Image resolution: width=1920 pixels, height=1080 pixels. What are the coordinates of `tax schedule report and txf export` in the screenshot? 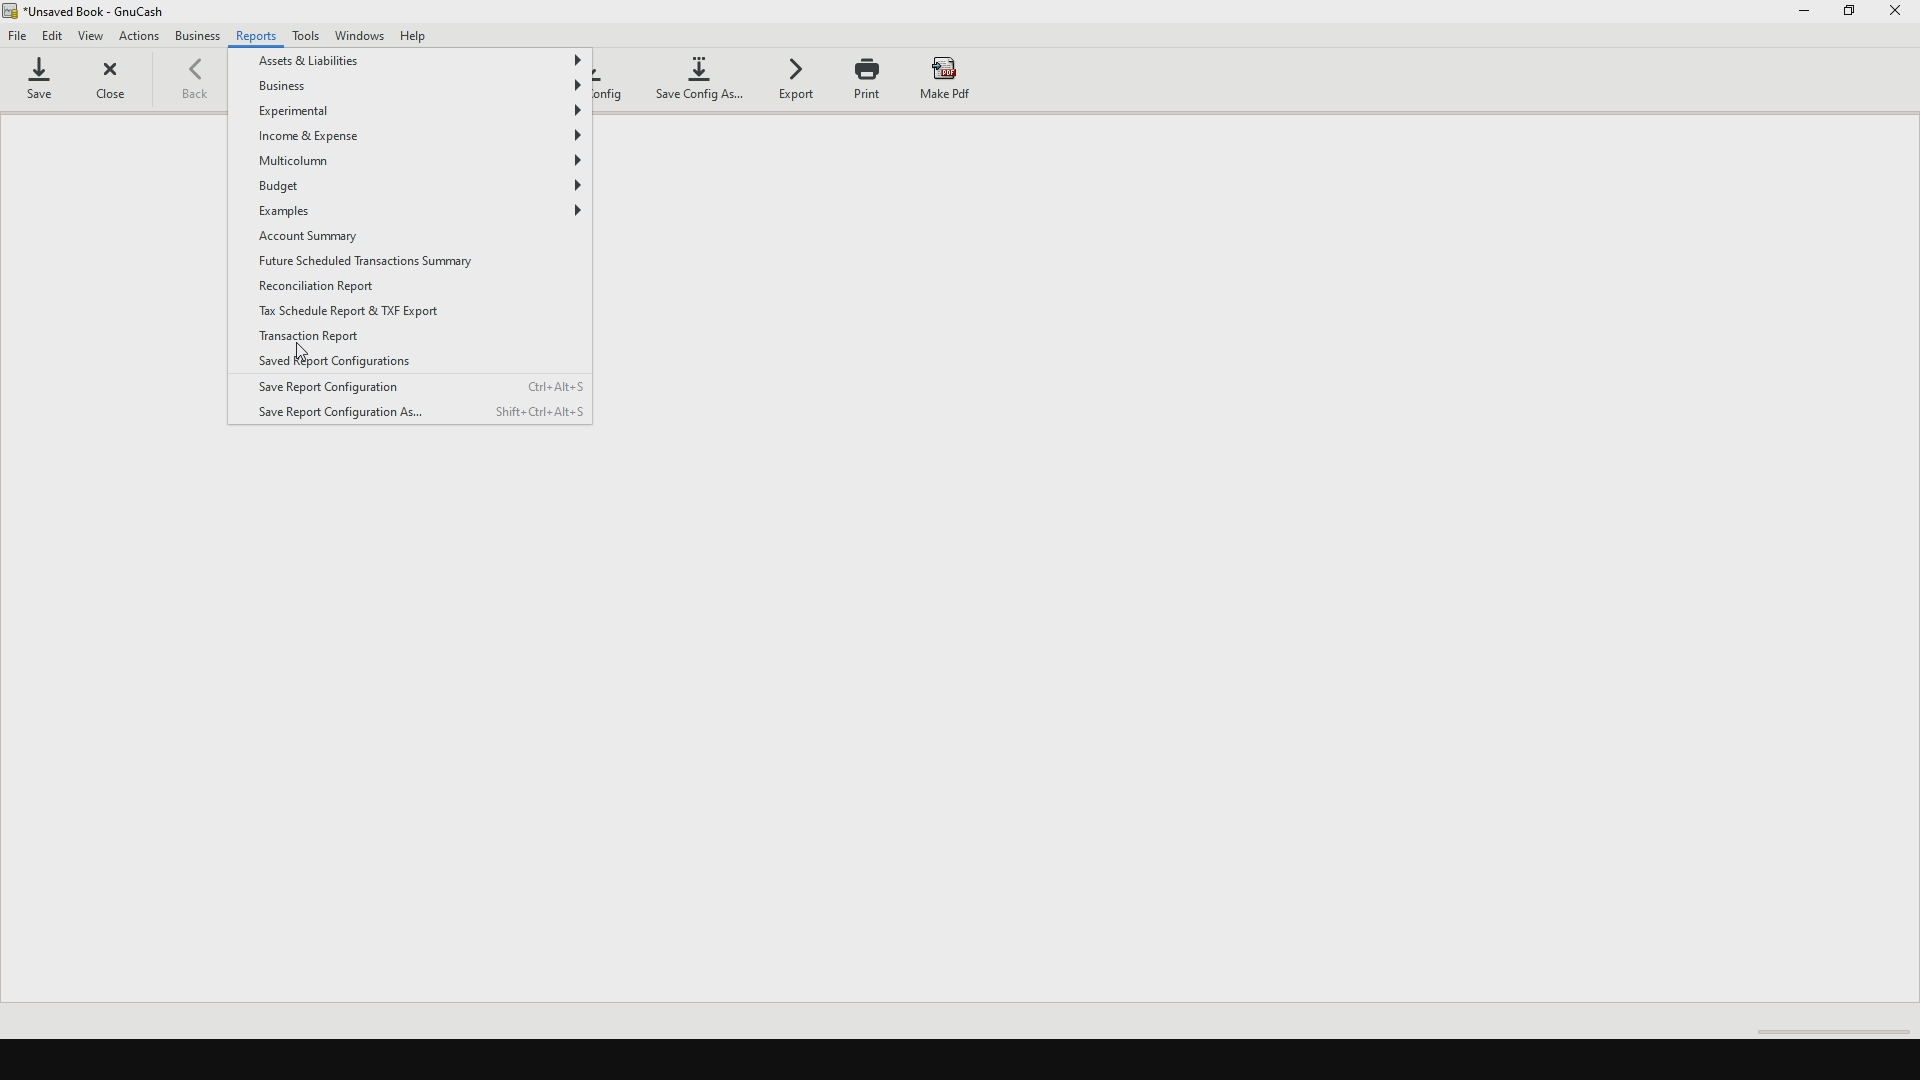 It's located at (382, 314).